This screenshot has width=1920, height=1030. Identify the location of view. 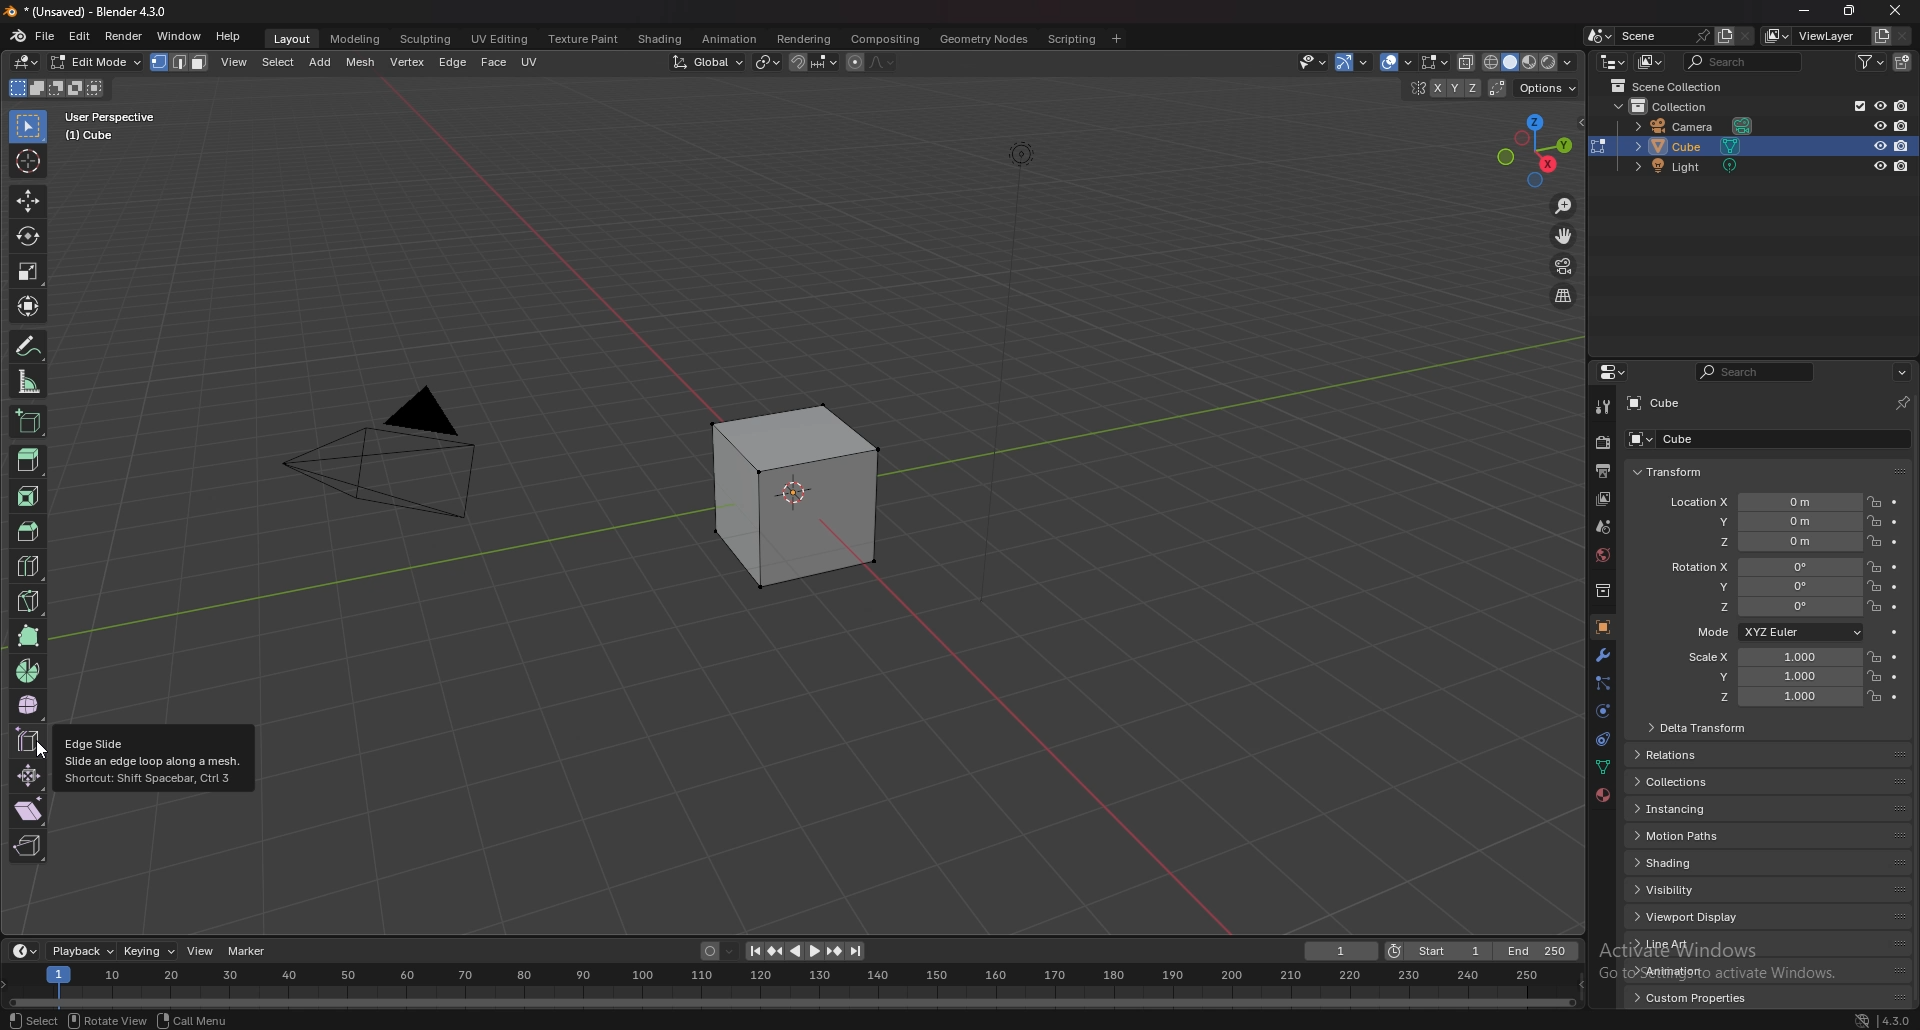
(180, 60).